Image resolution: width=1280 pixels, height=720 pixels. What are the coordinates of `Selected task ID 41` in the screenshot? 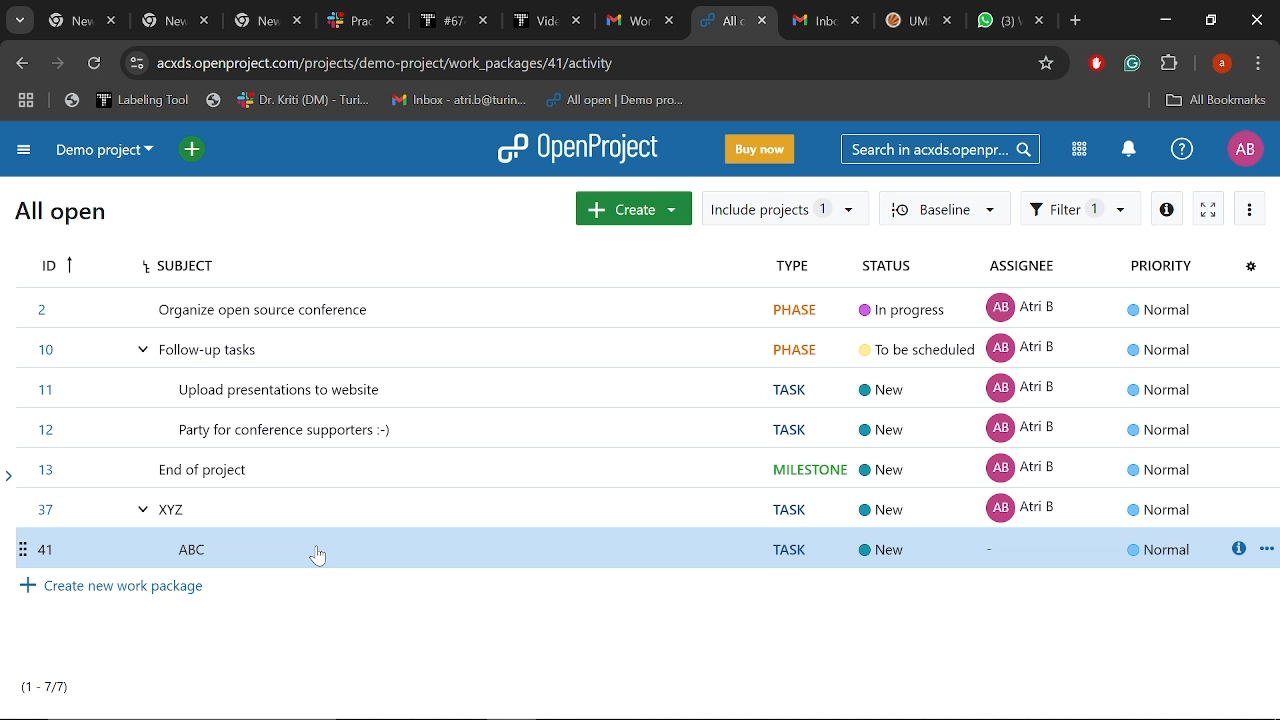 It's located at (647, 547).